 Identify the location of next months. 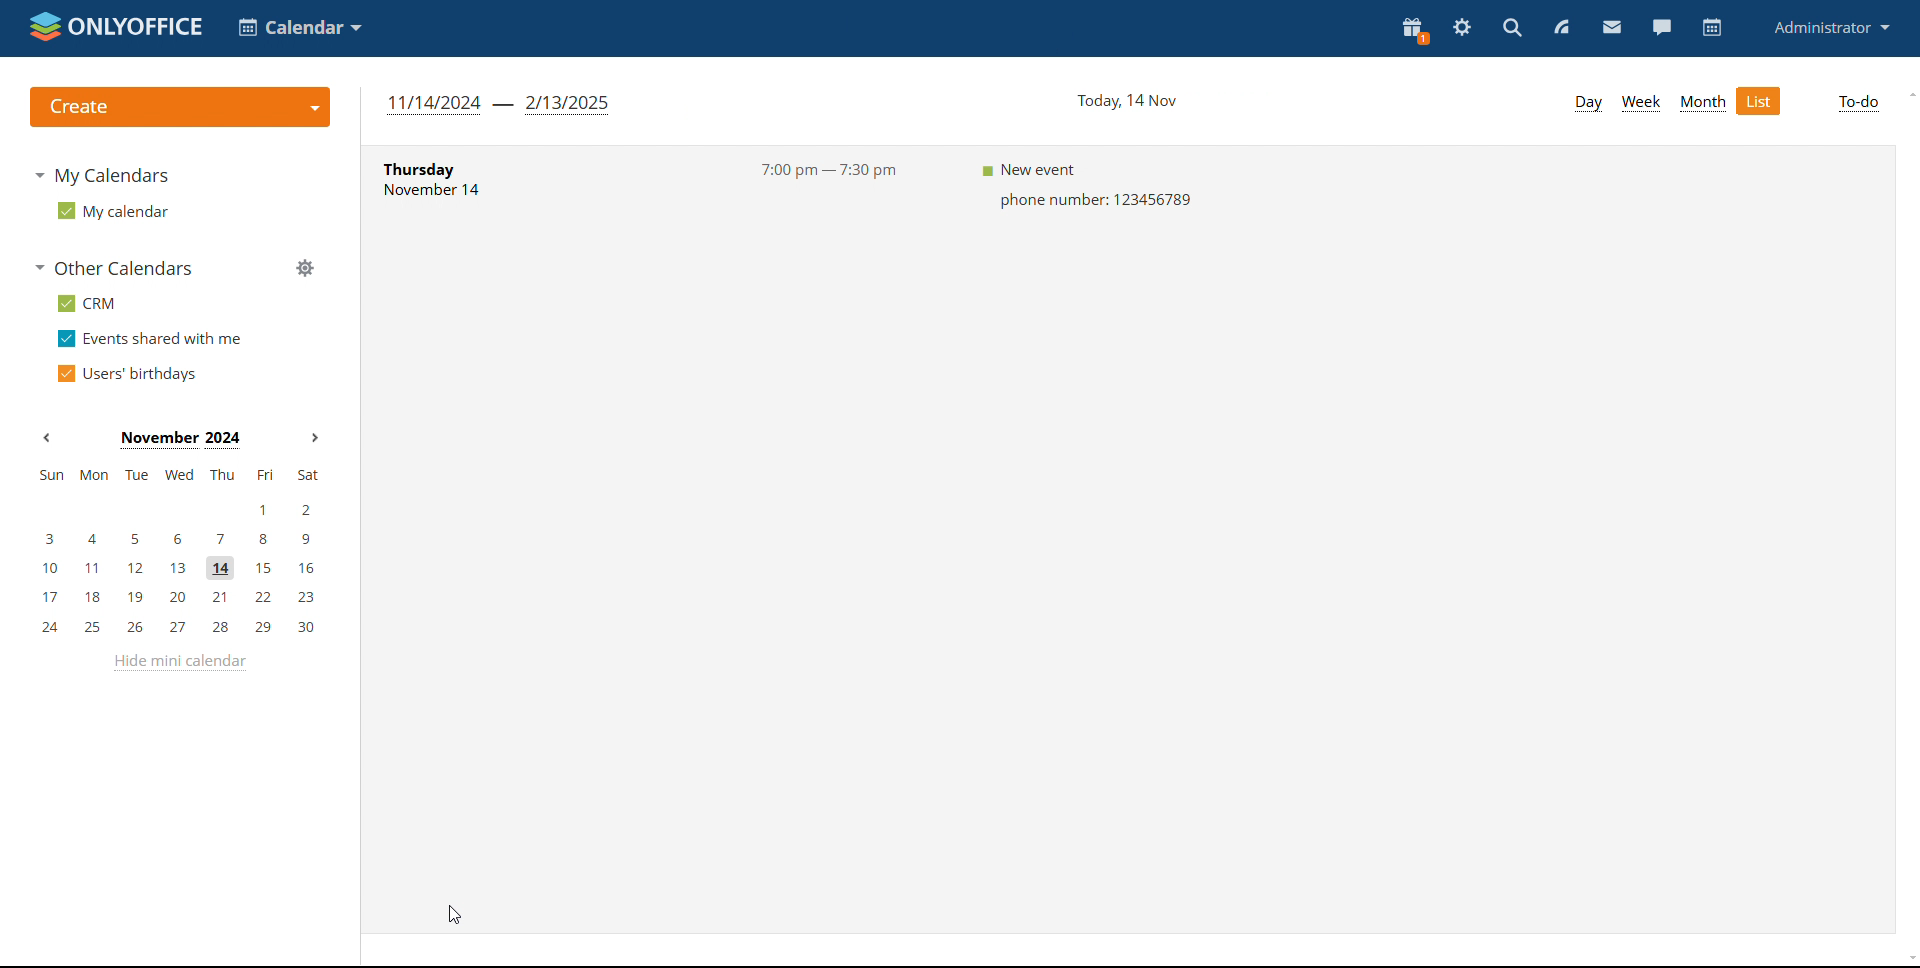
(312, 438).